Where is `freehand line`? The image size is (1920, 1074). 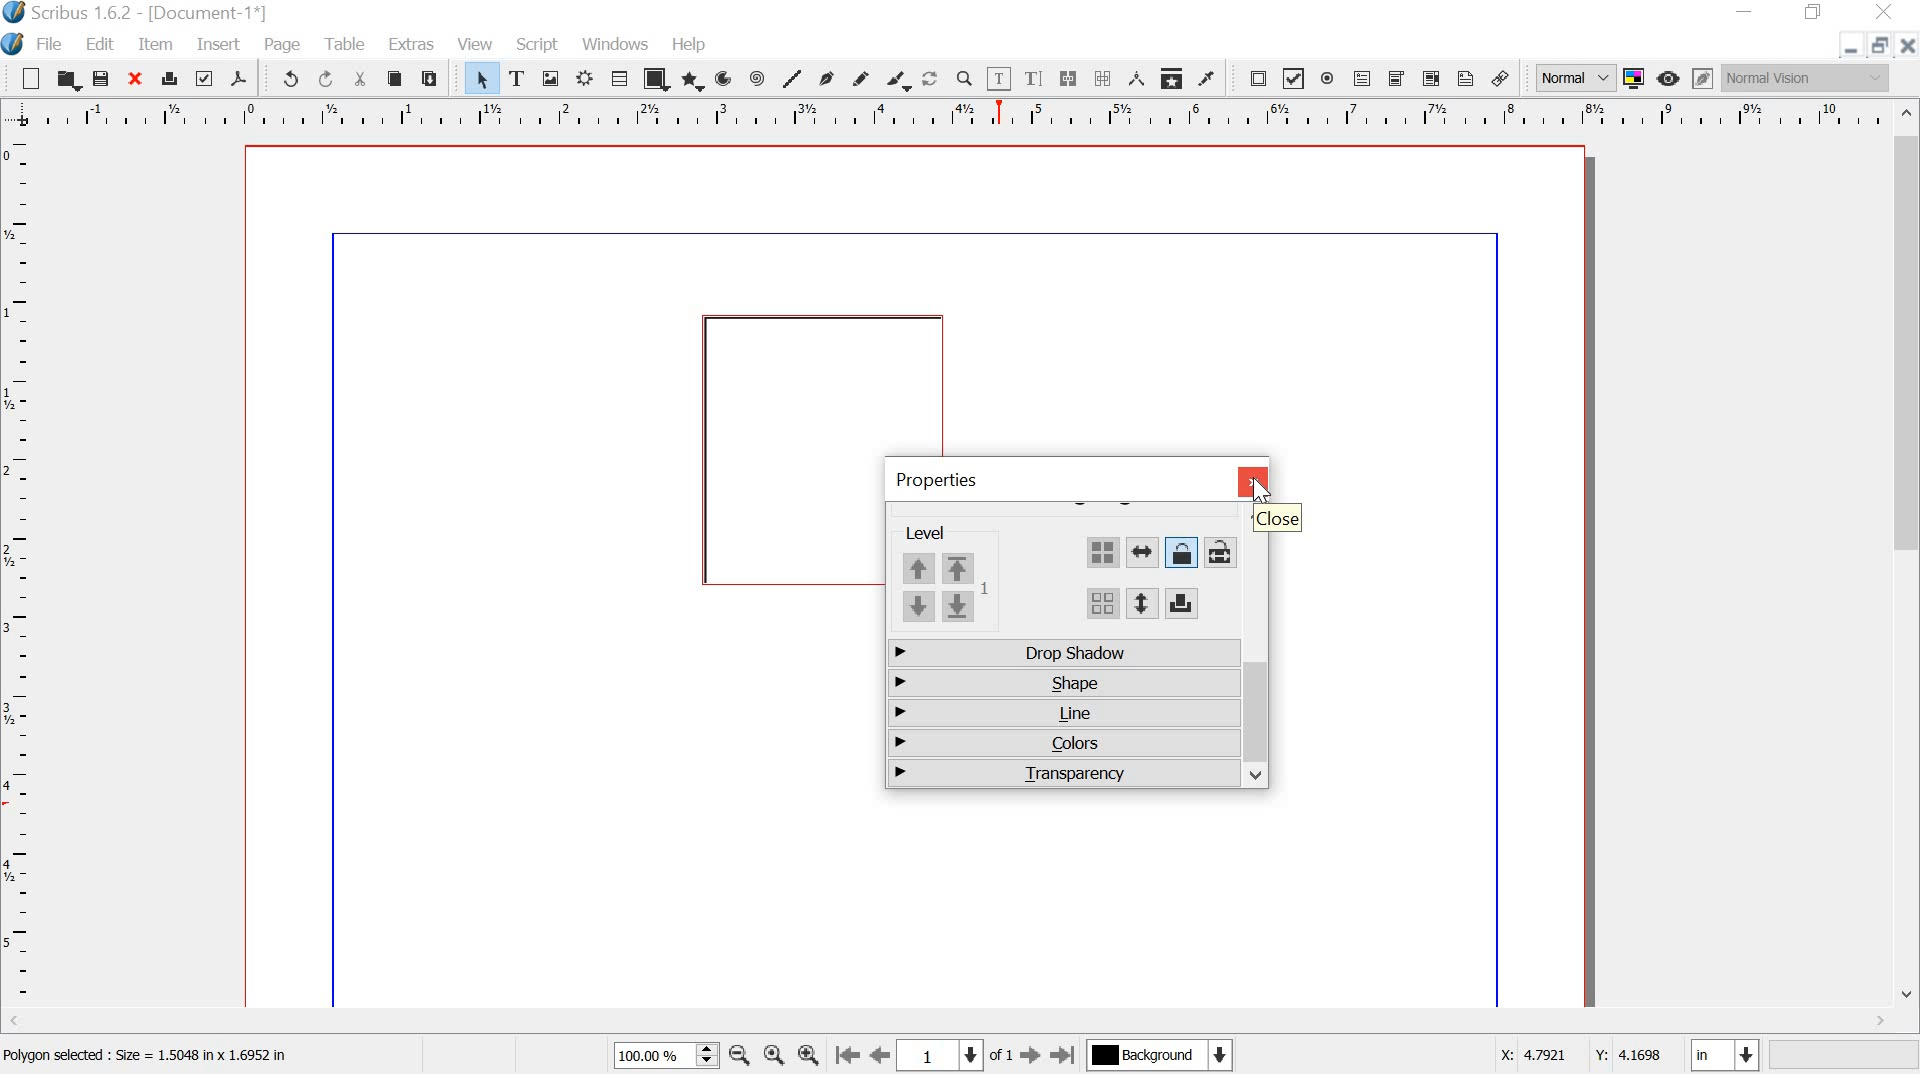 freehand line is located at coordinates (865, 80).